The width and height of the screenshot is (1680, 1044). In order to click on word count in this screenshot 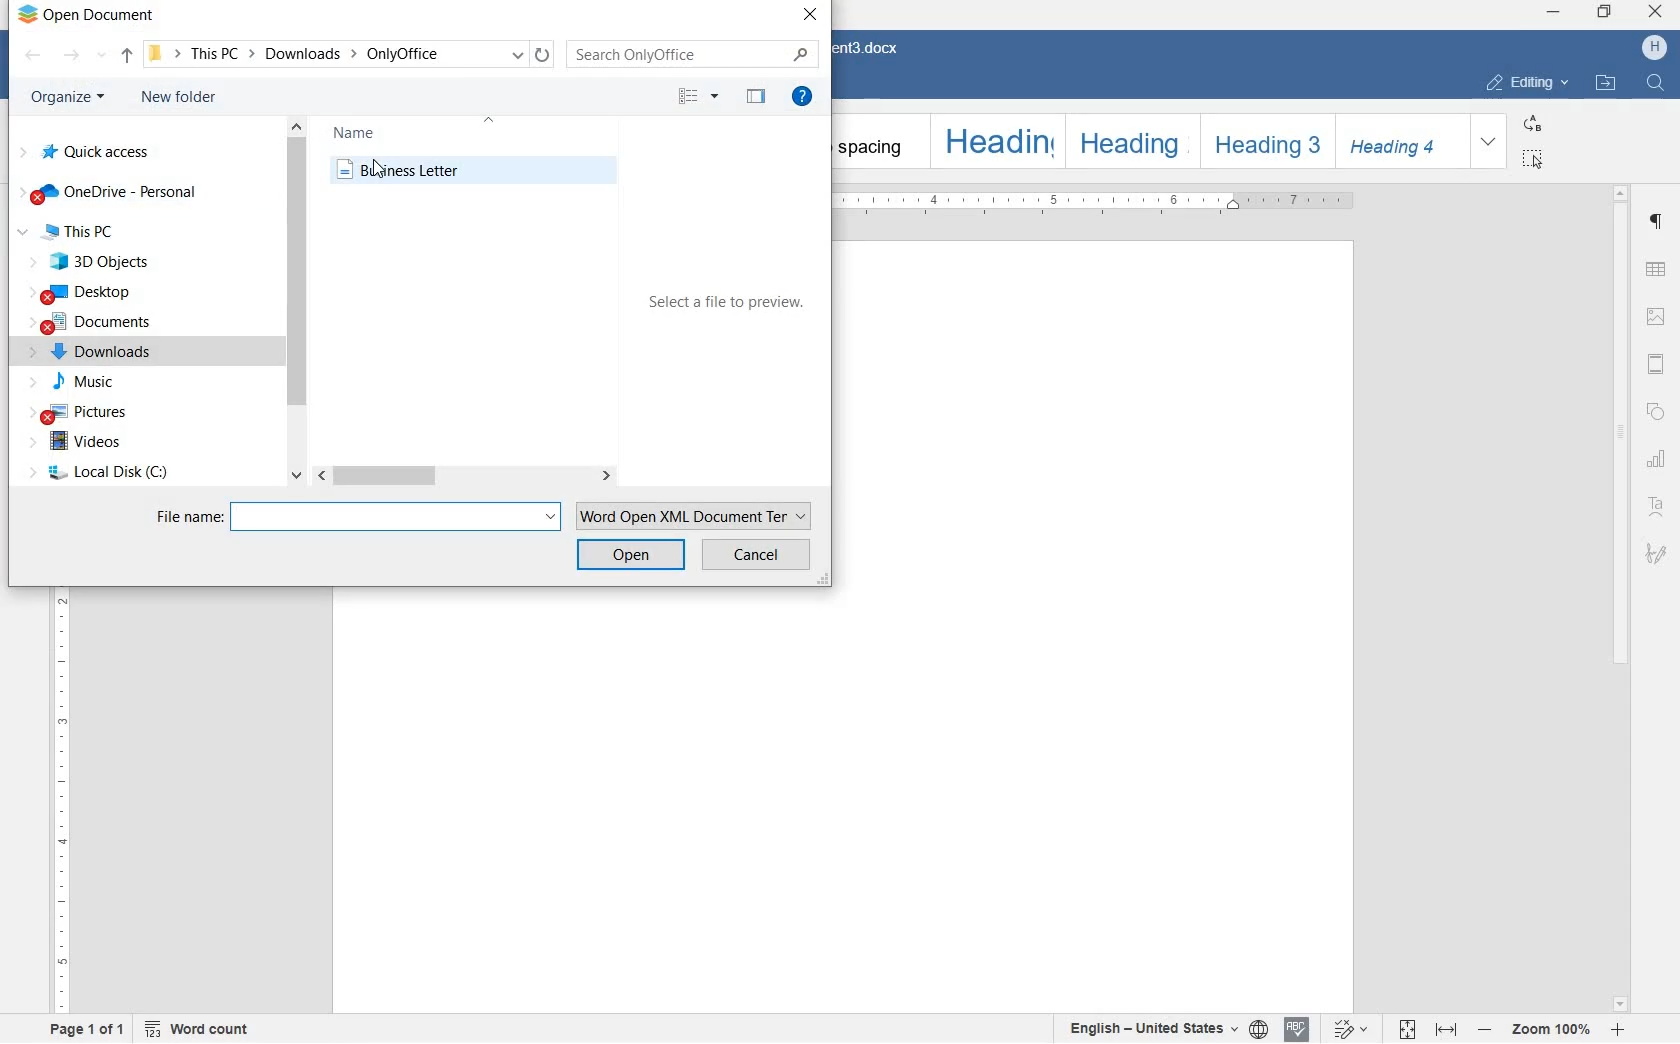, I will do `click(201, 1027)`.